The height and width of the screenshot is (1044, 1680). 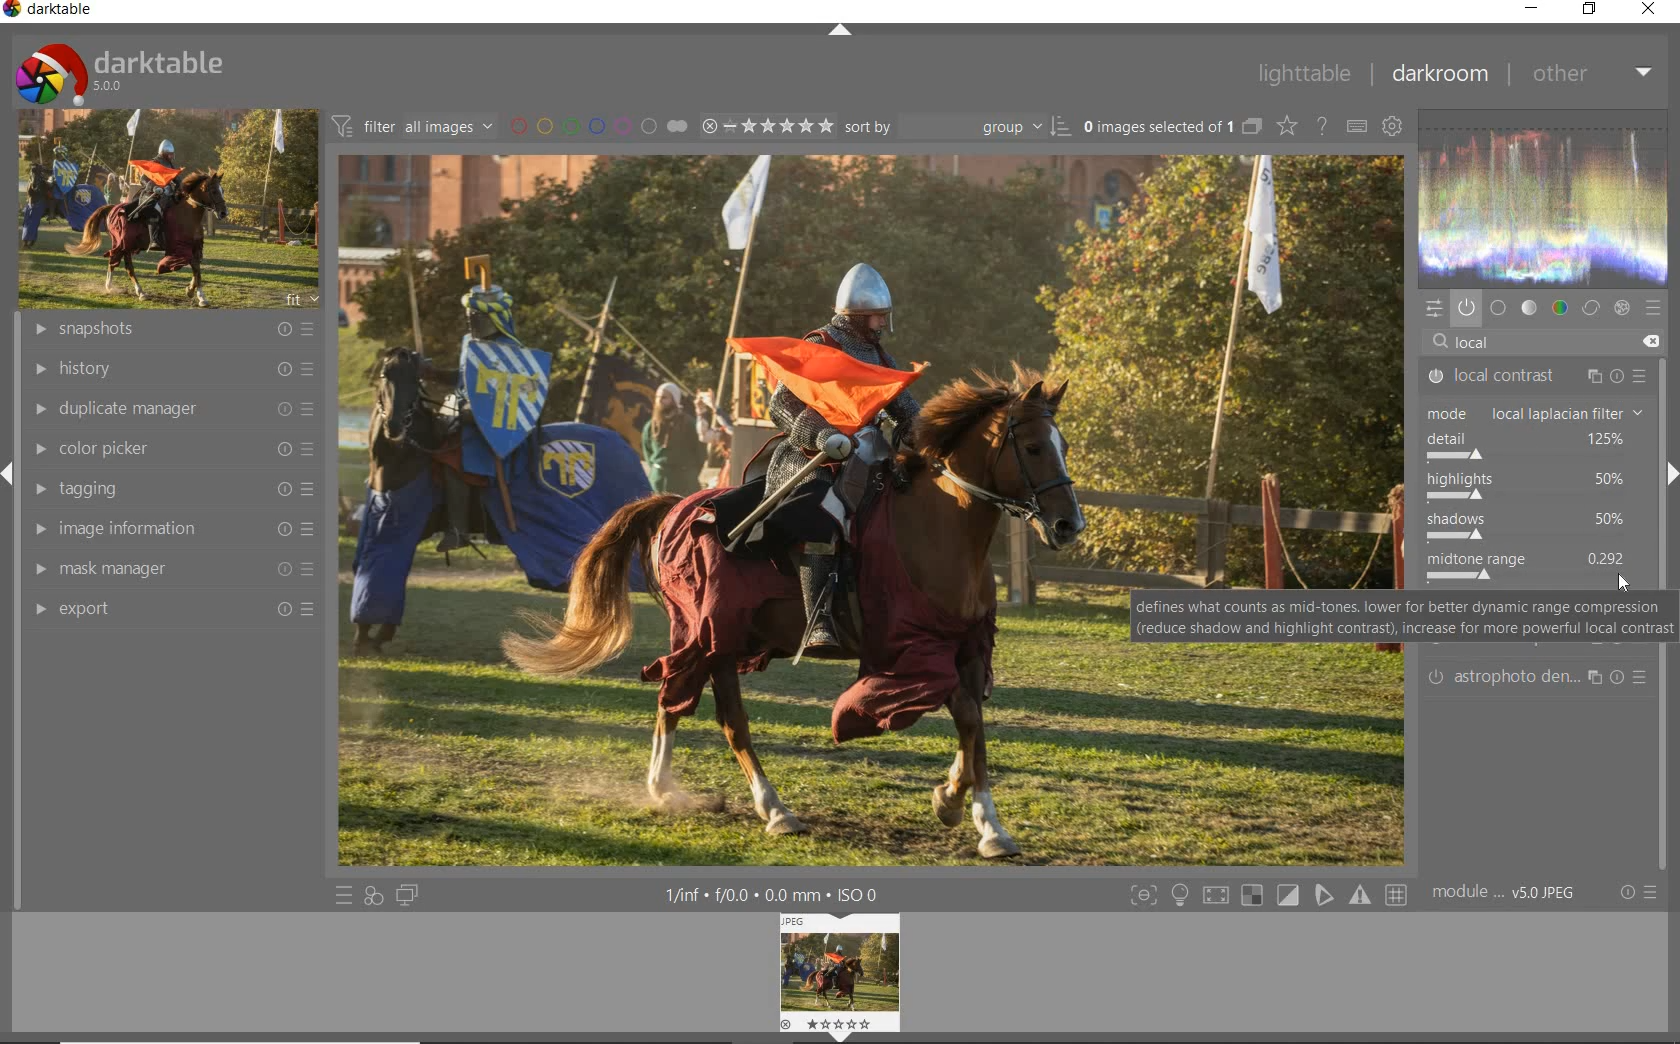 I want to click on snapshots, so click(x=171, y=331).